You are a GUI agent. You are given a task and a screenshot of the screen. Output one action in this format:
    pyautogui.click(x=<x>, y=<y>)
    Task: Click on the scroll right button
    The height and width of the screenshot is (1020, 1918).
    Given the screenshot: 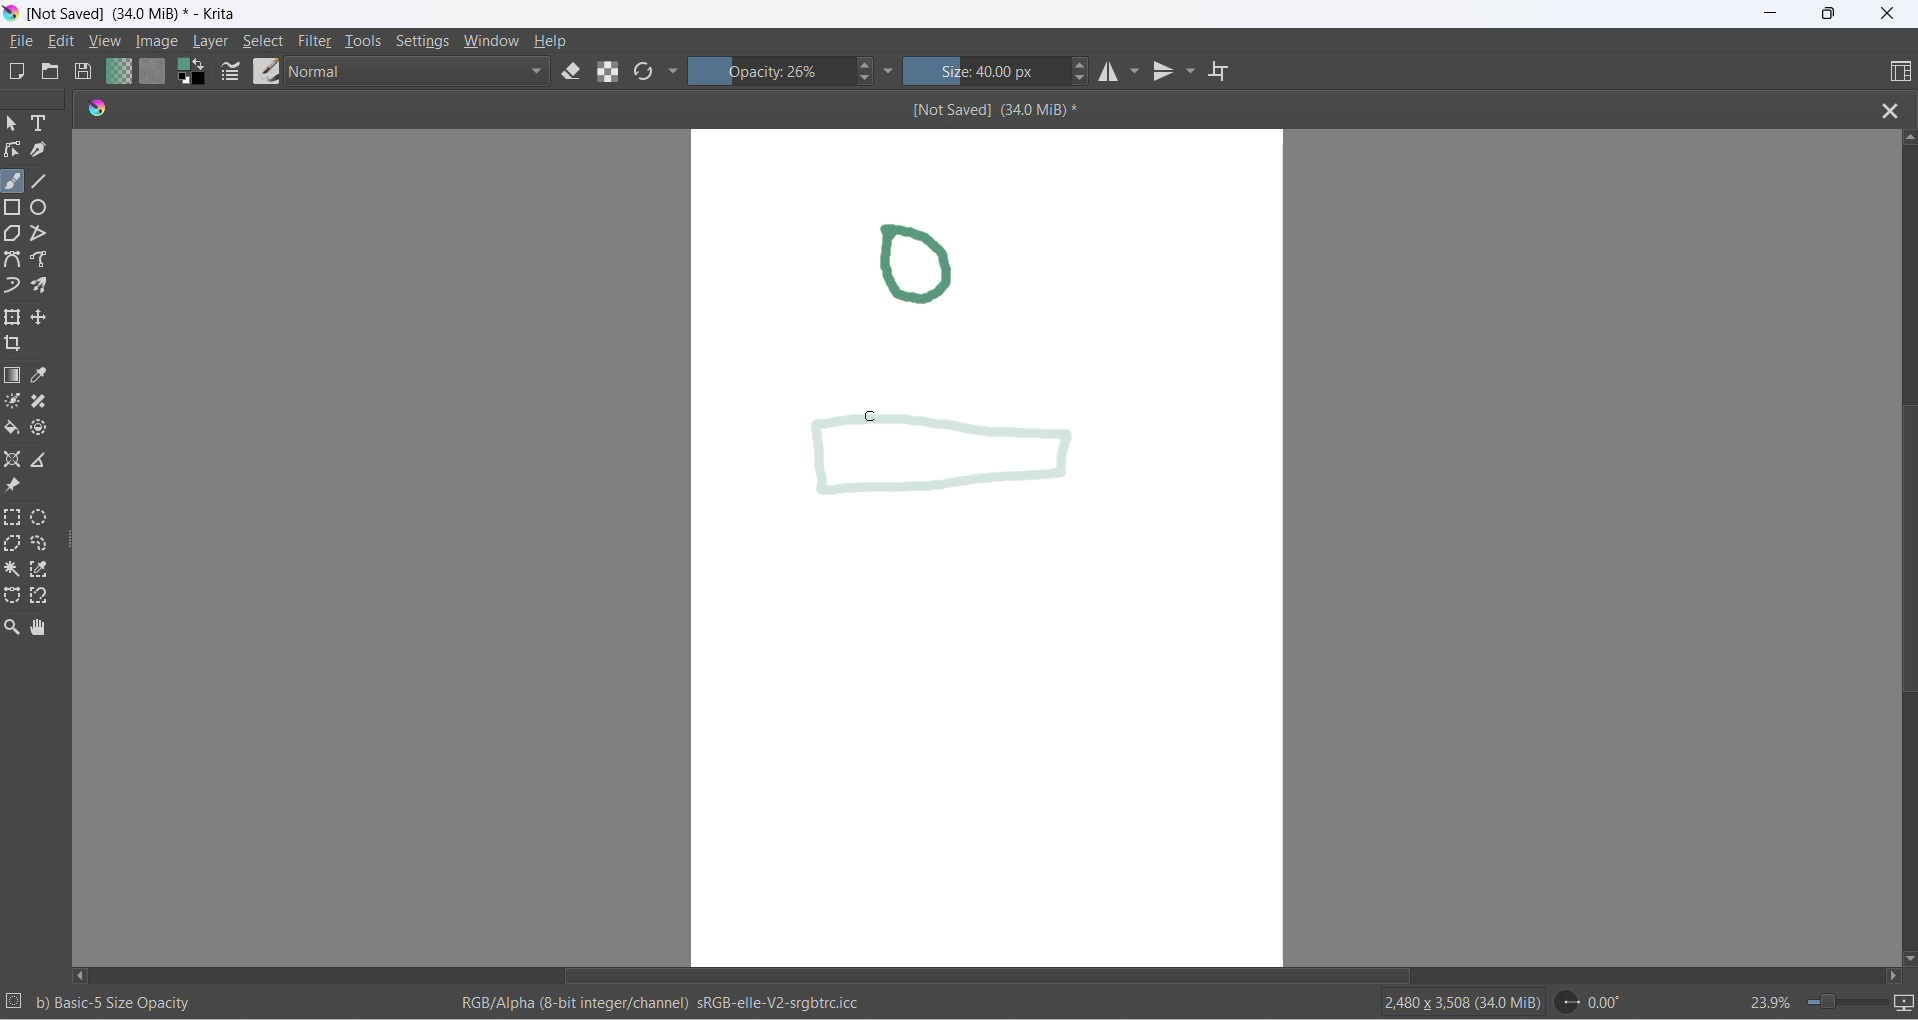 What is the action you would take?
    pyautogui.click(x=1899, y=976)
    